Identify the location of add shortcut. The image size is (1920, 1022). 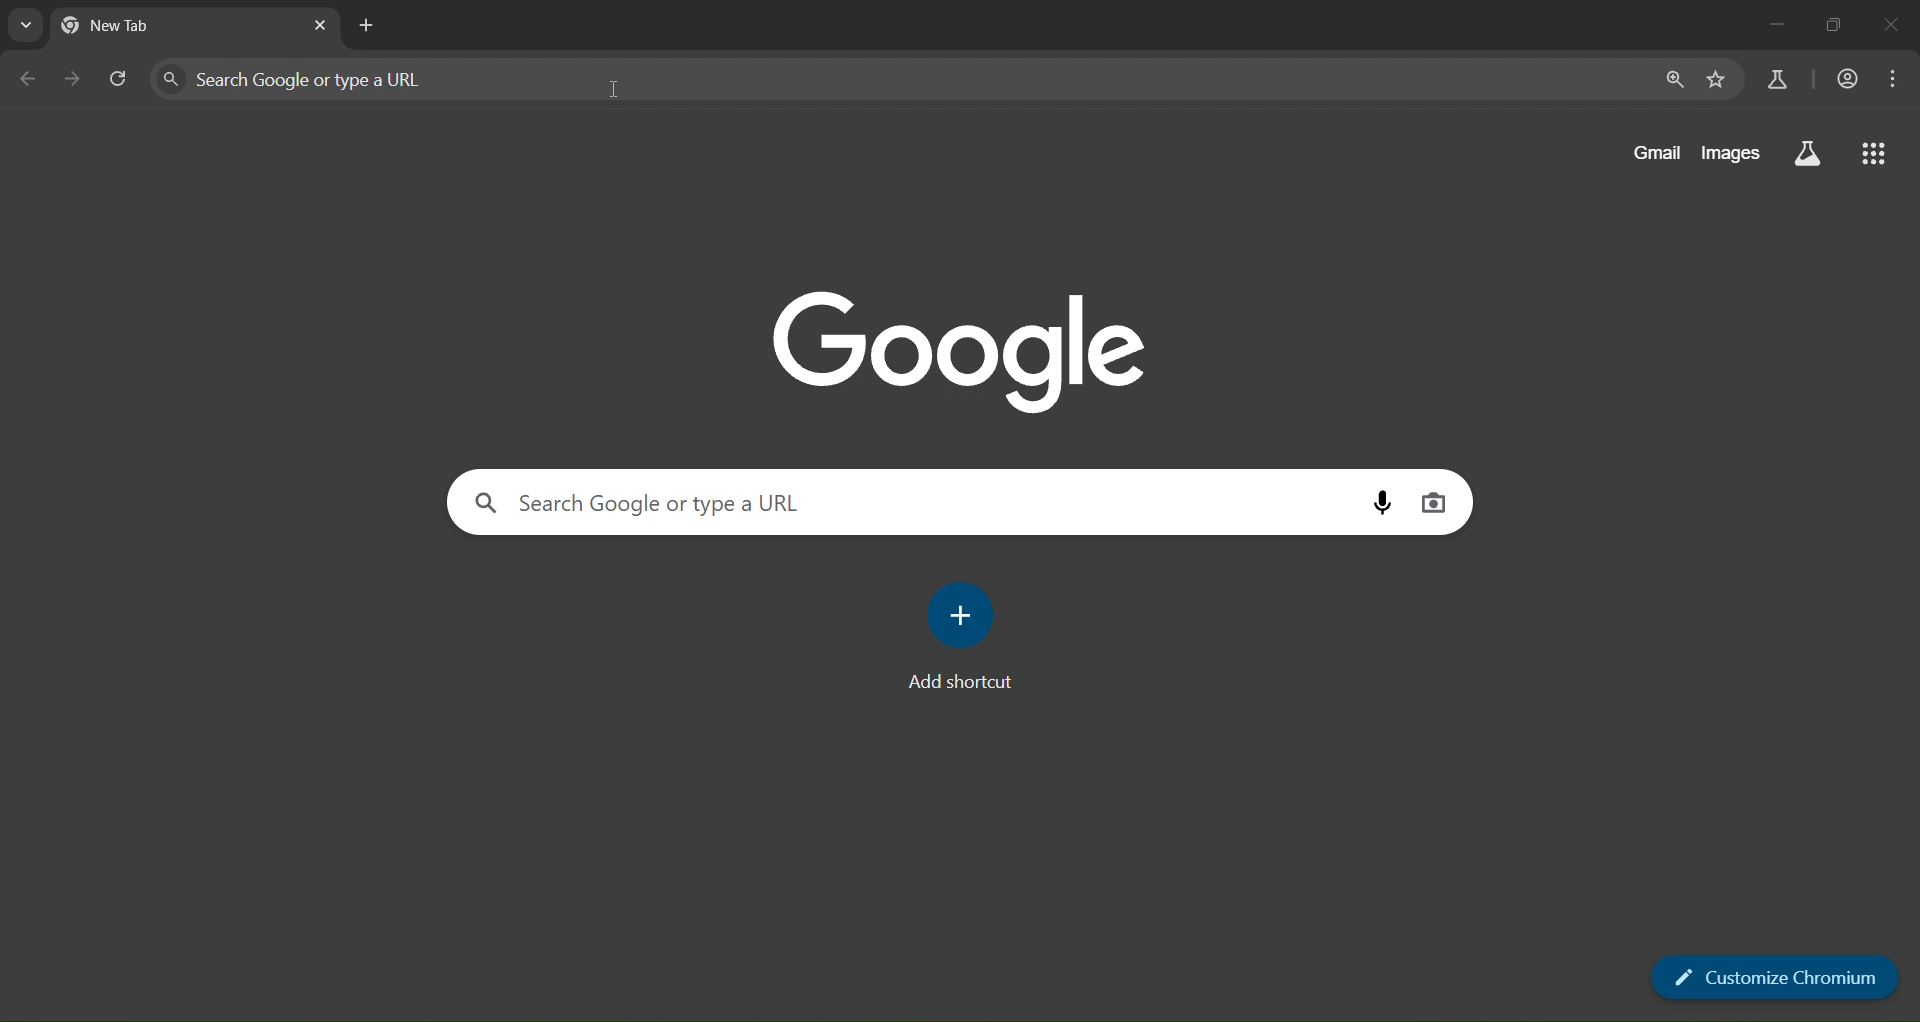
(965, 637).